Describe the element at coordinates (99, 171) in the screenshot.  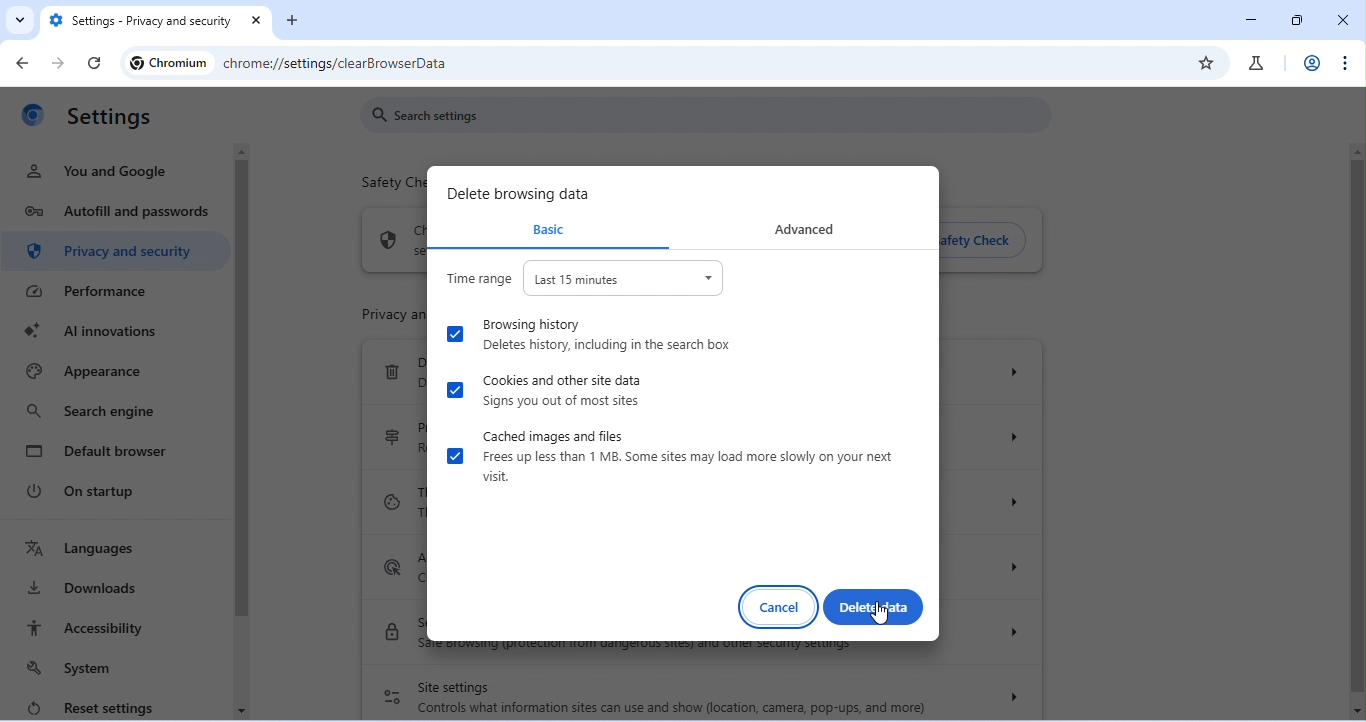
I see `you and google` at that location.